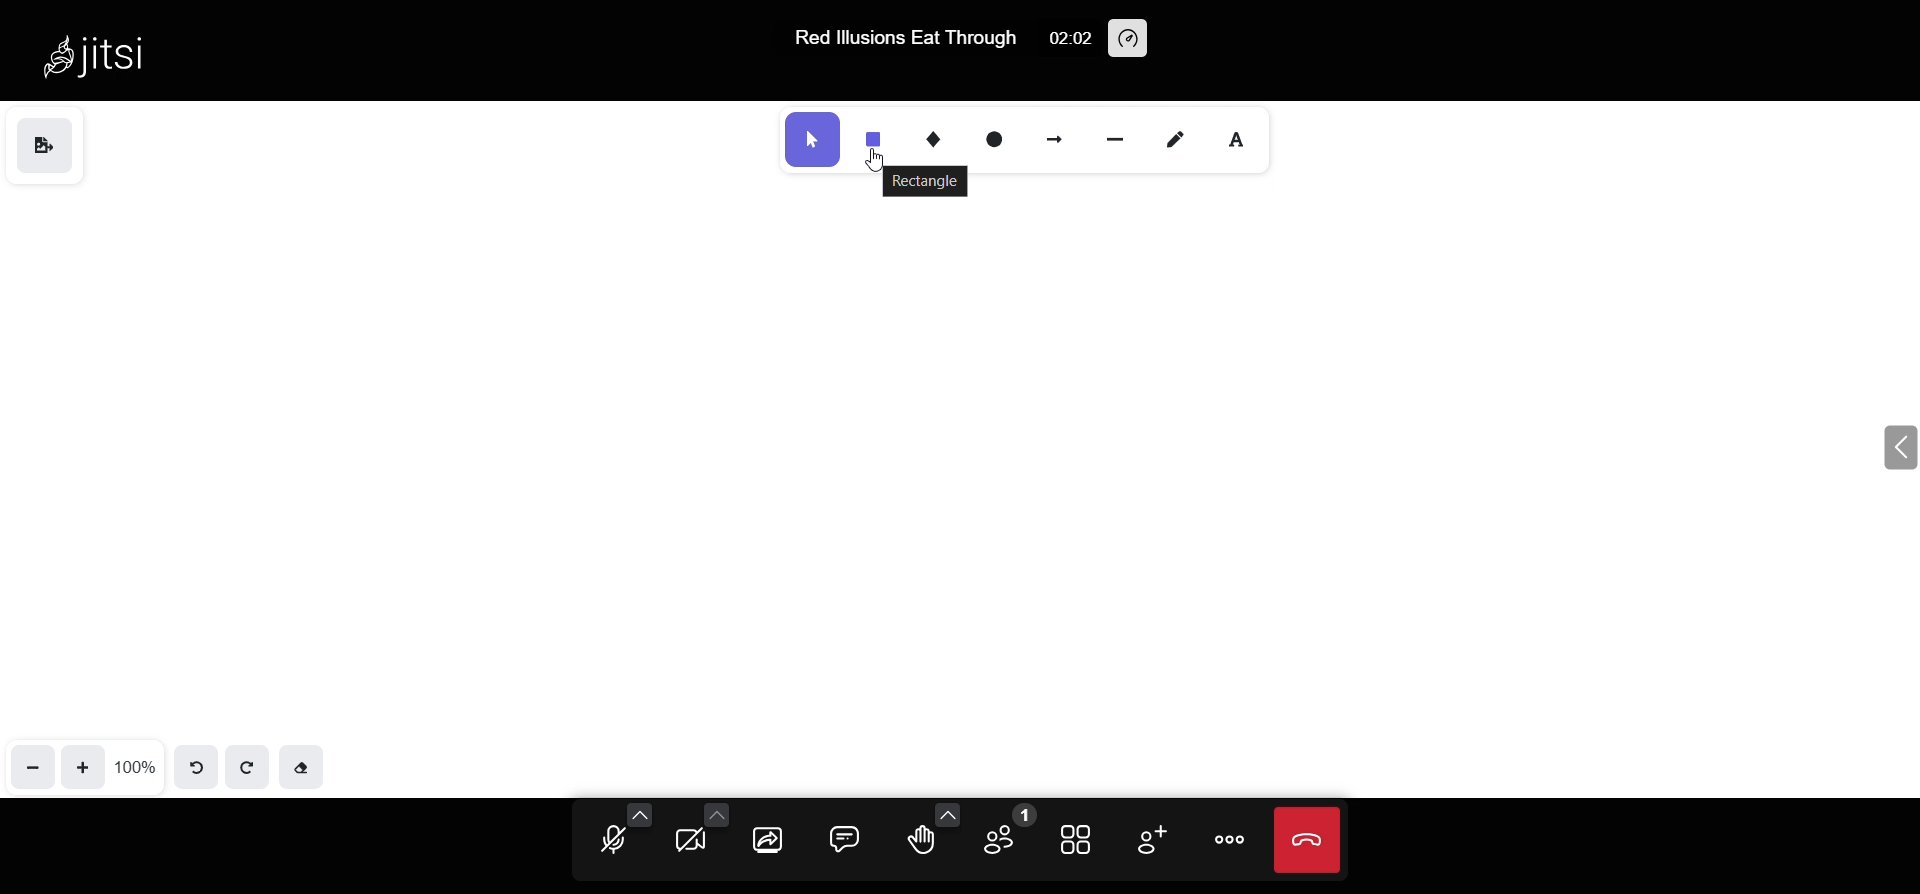  Describe the element at coordinates (715, 813) in the screenshot. I see `more camera options` at that location.